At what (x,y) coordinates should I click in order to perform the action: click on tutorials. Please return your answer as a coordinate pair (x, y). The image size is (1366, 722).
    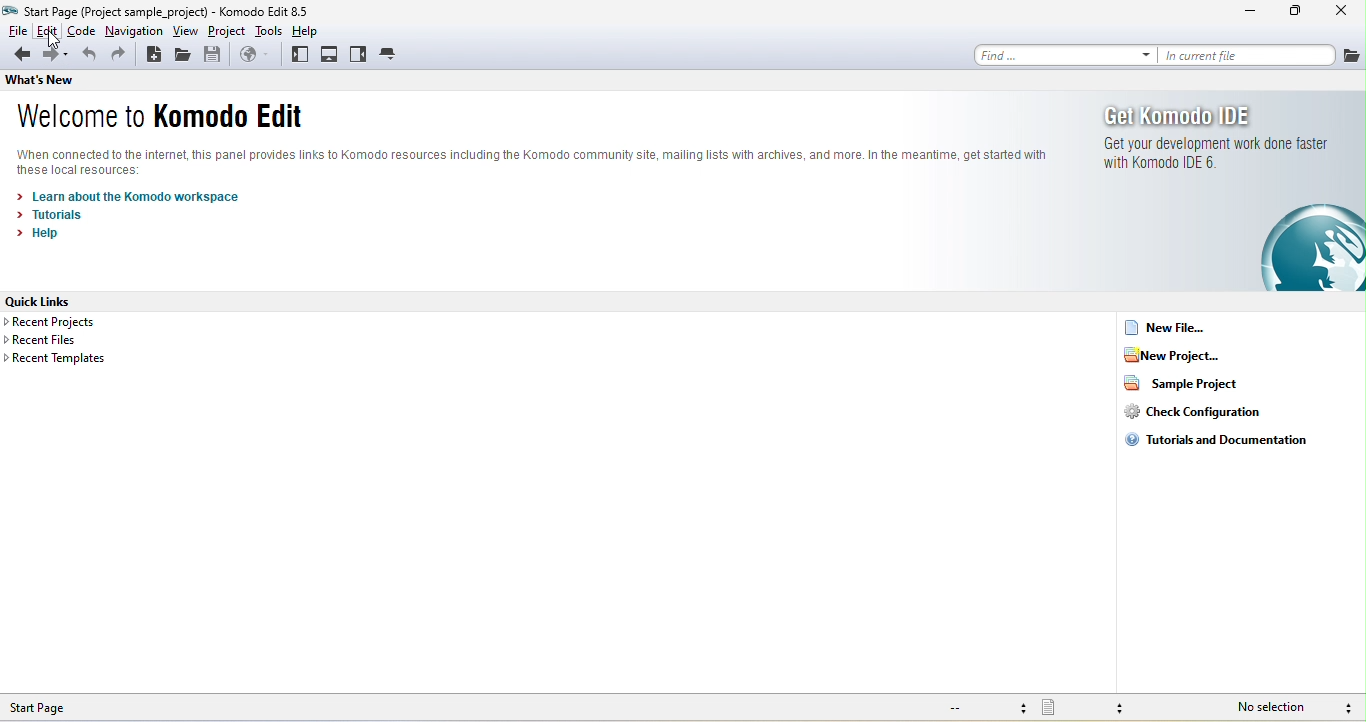
    Looking at the image, I should click on (55, 215).